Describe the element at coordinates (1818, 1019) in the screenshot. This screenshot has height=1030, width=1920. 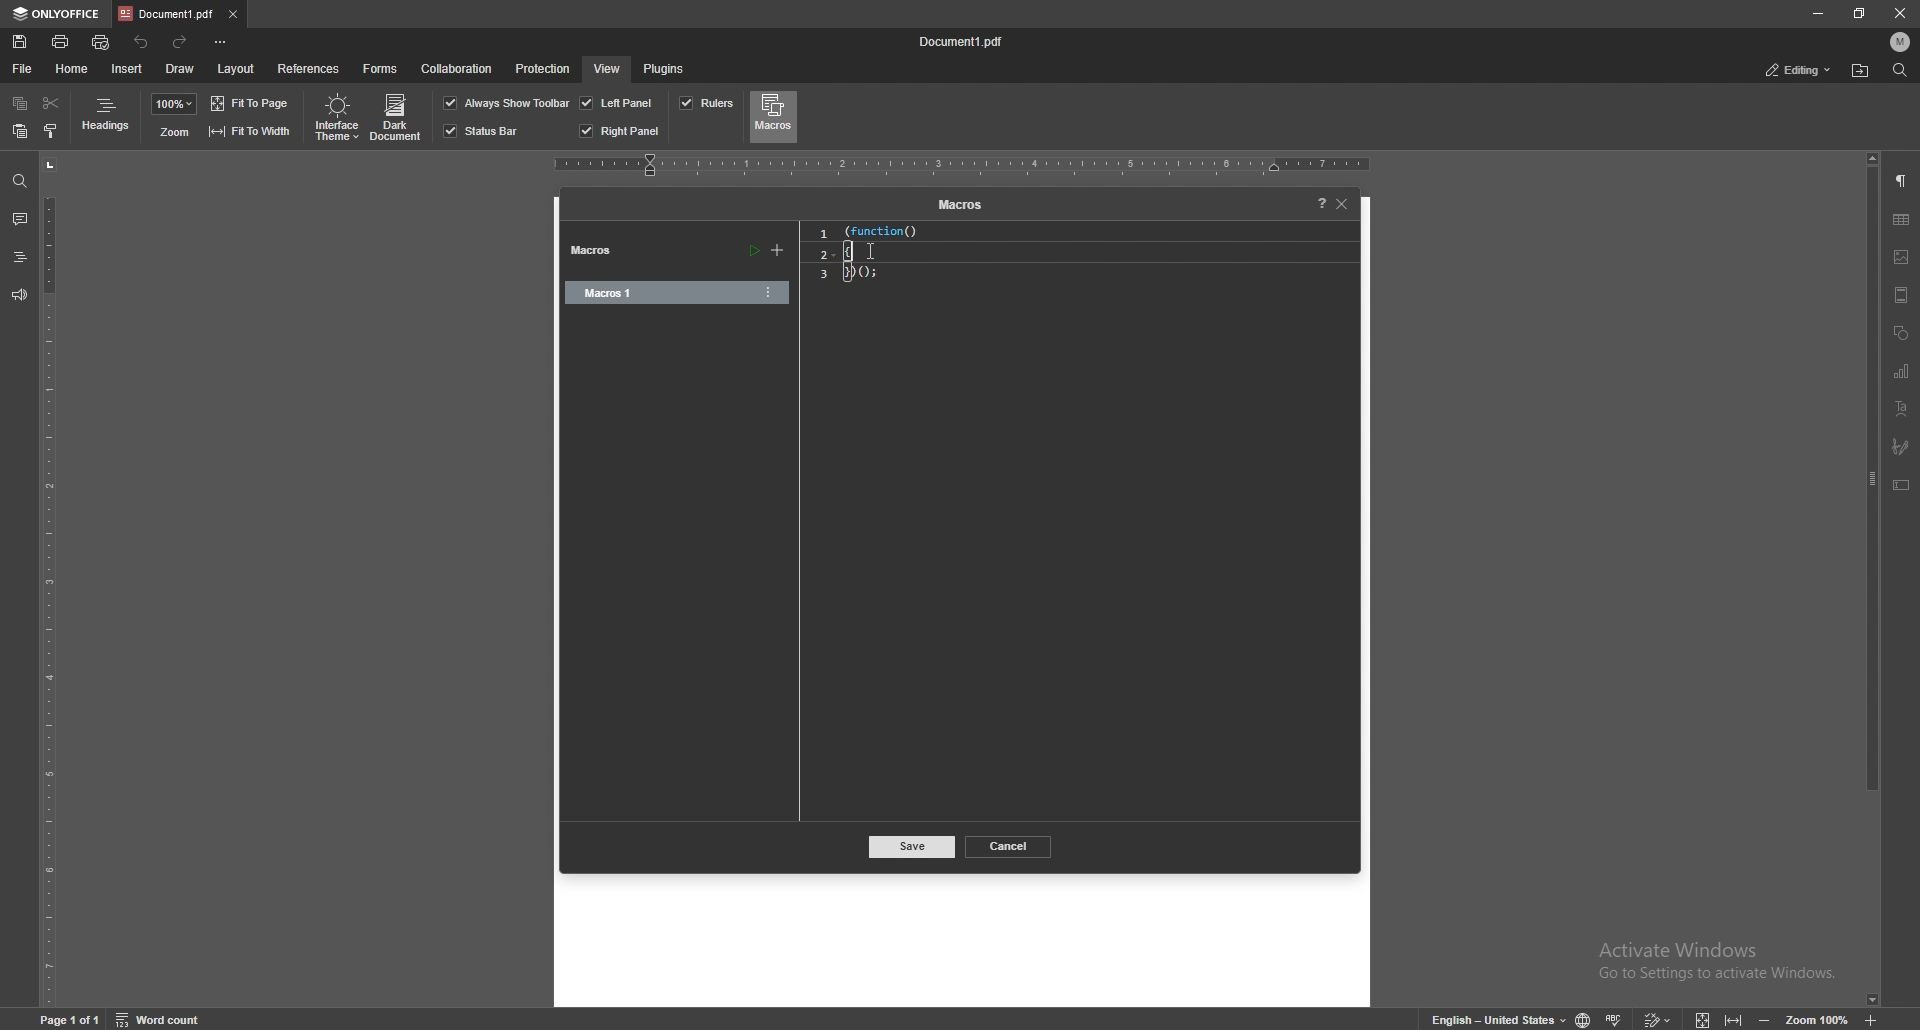
I see `zoom` at that location.